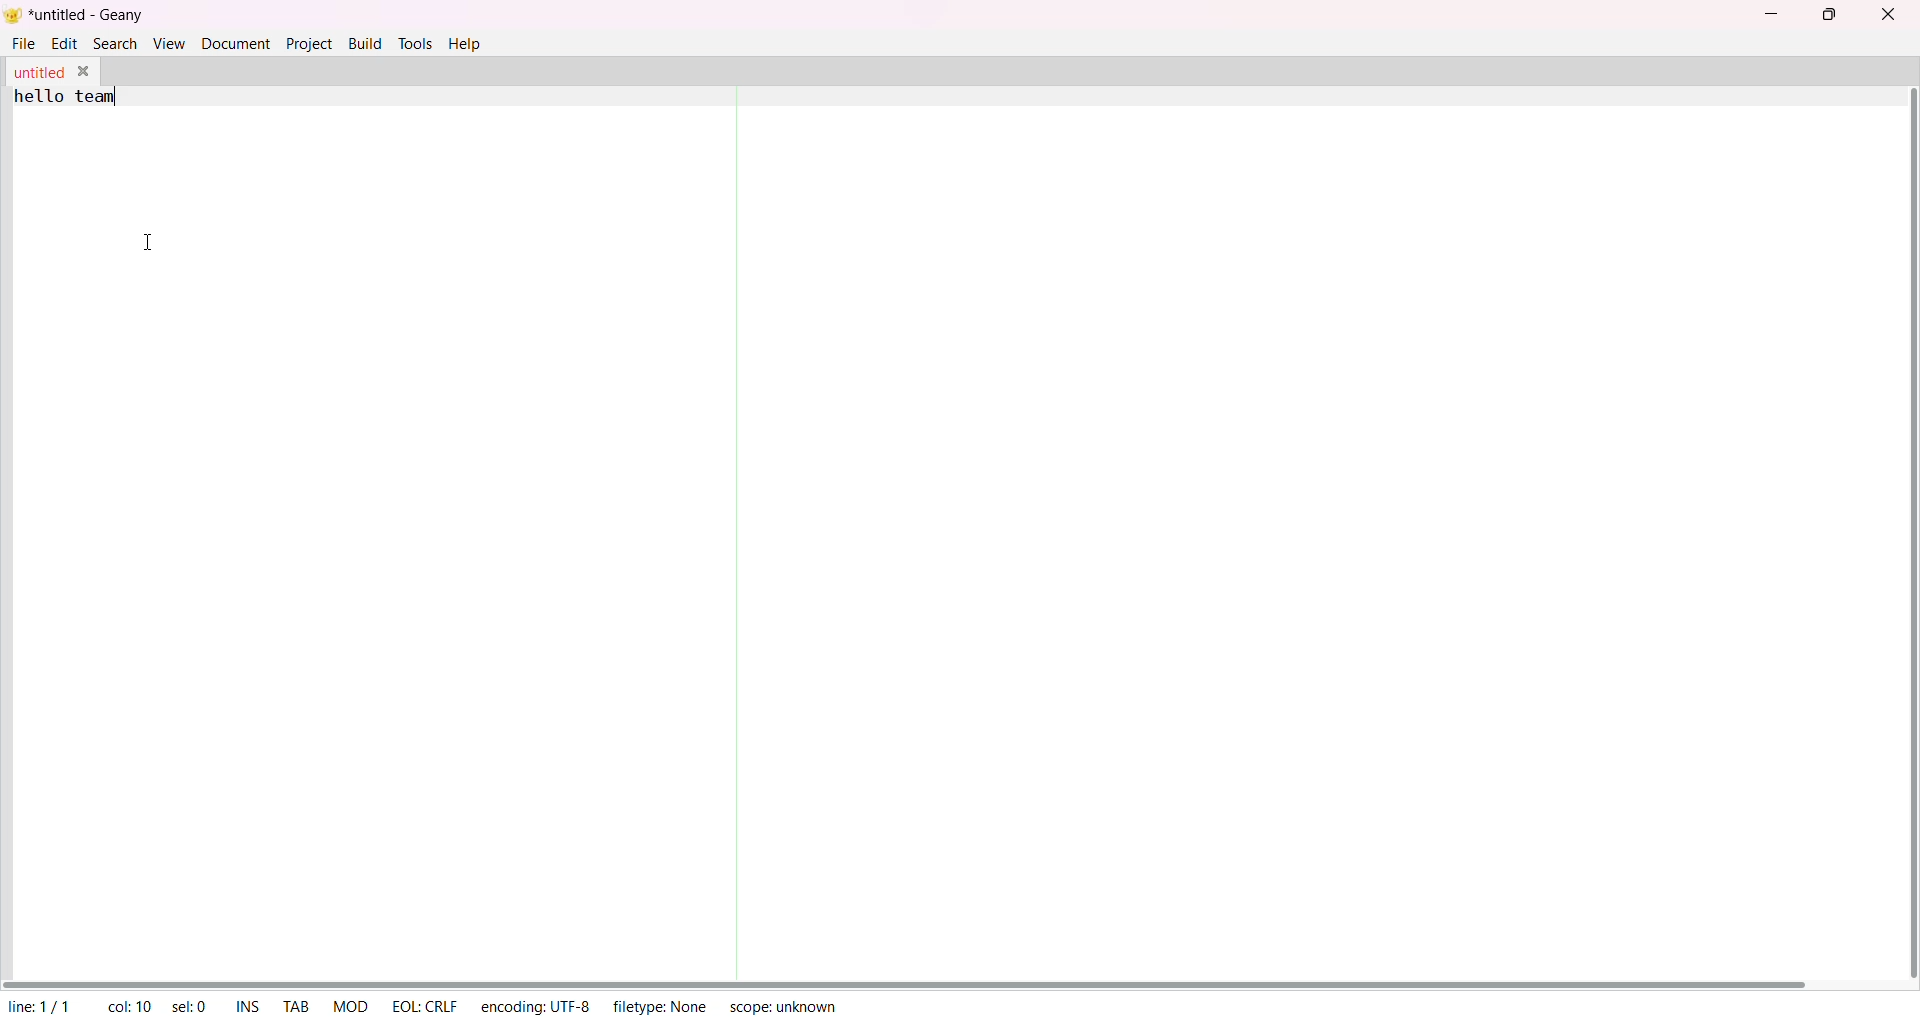 Image resolution: width=1920 pixels, height=1018 pixels. I want to click on view, so click(169, 44).